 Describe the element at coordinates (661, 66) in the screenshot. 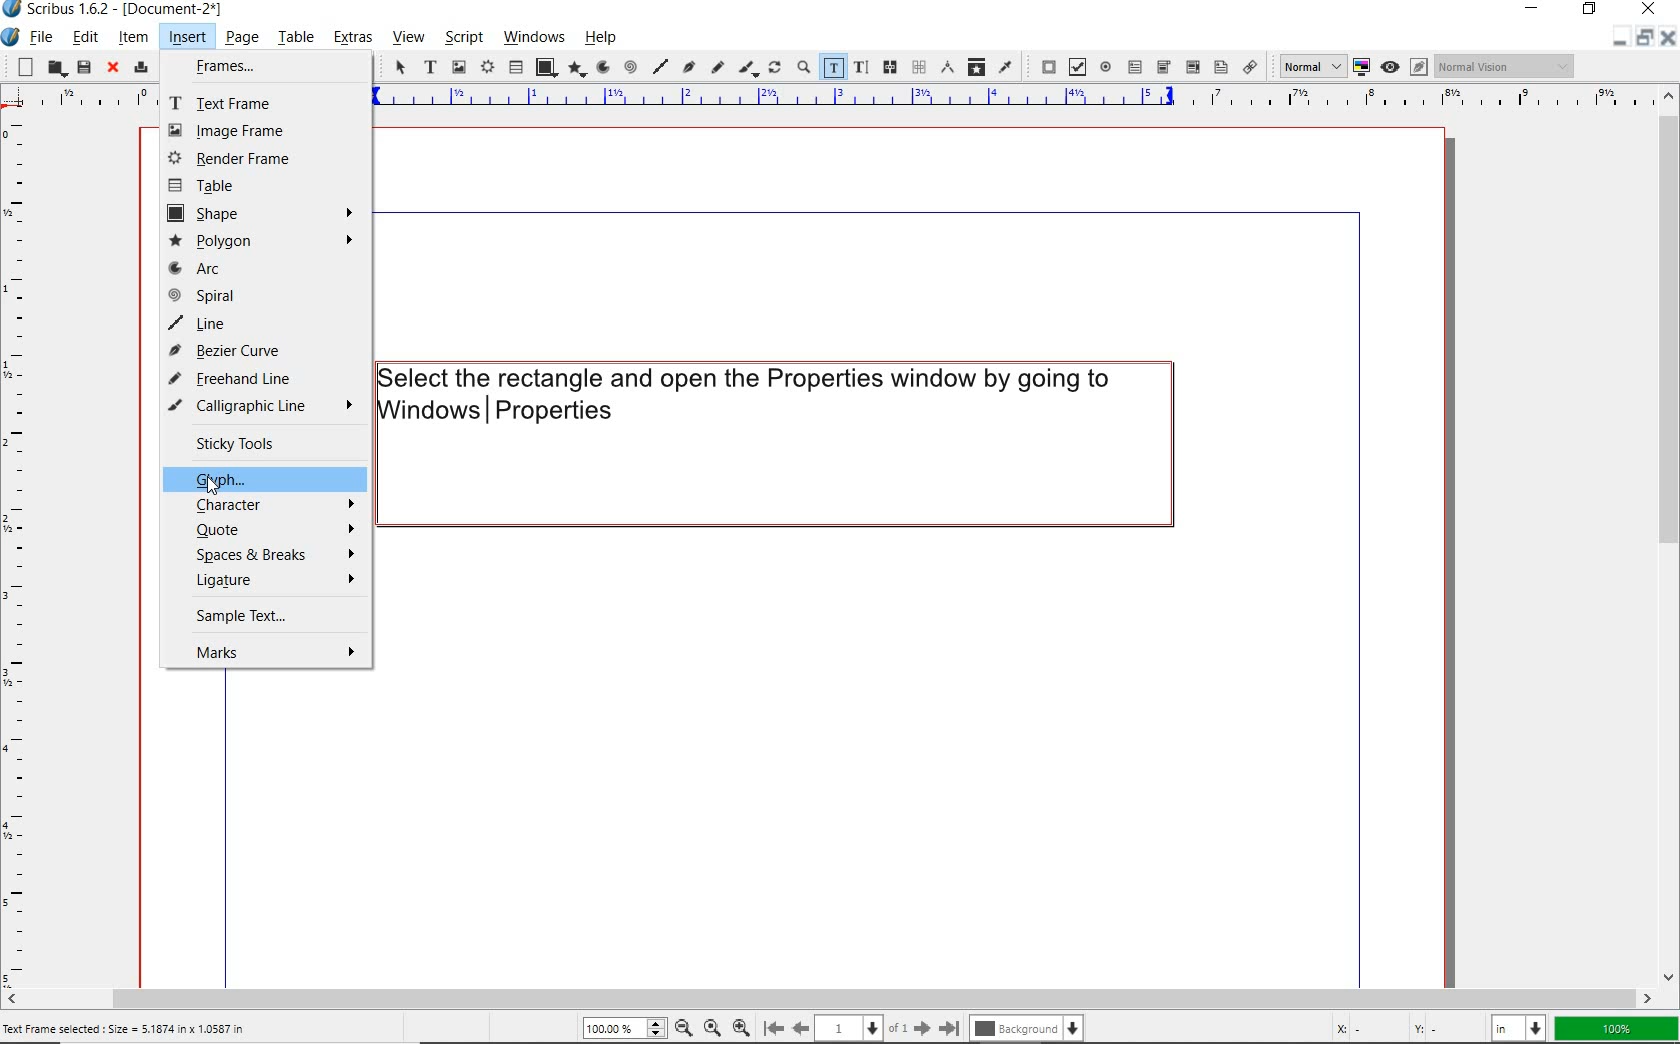

I see `line` at that location.